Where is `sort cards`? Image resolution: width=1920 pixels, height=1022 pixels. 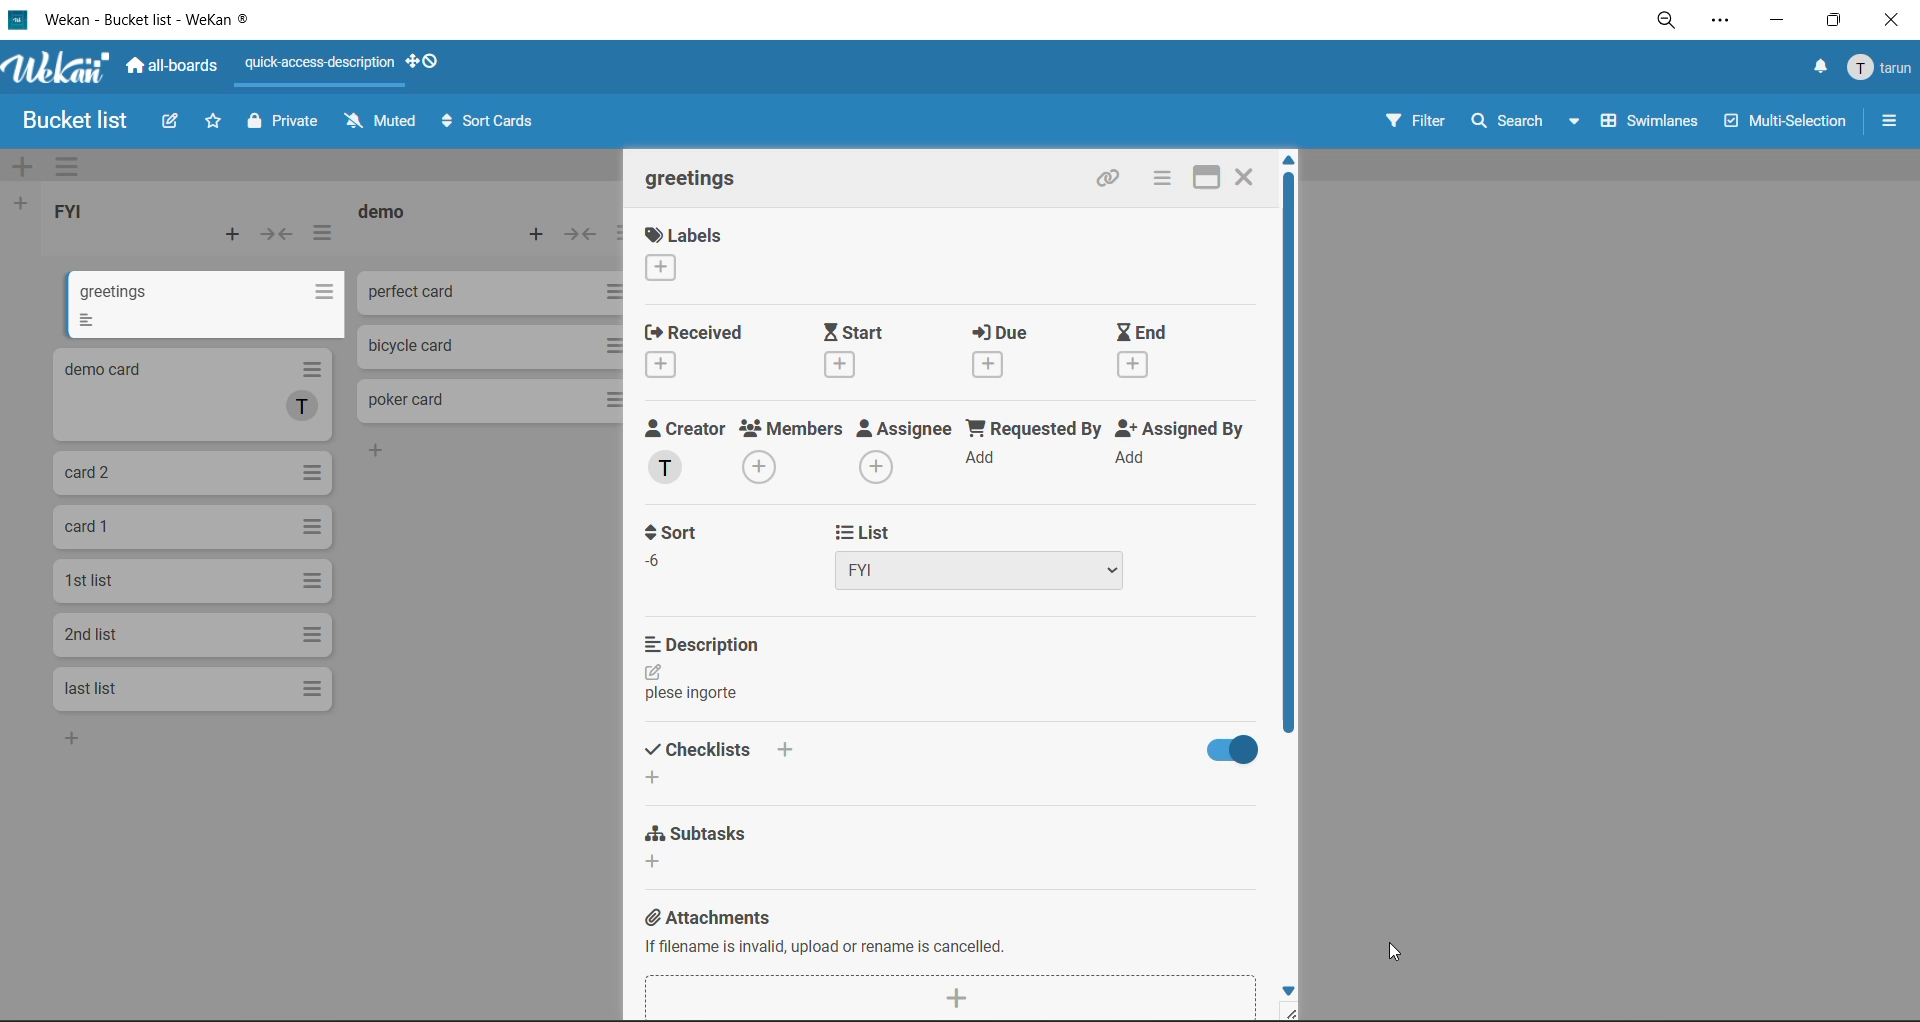 sort cards is located at coordinates (491, 120).